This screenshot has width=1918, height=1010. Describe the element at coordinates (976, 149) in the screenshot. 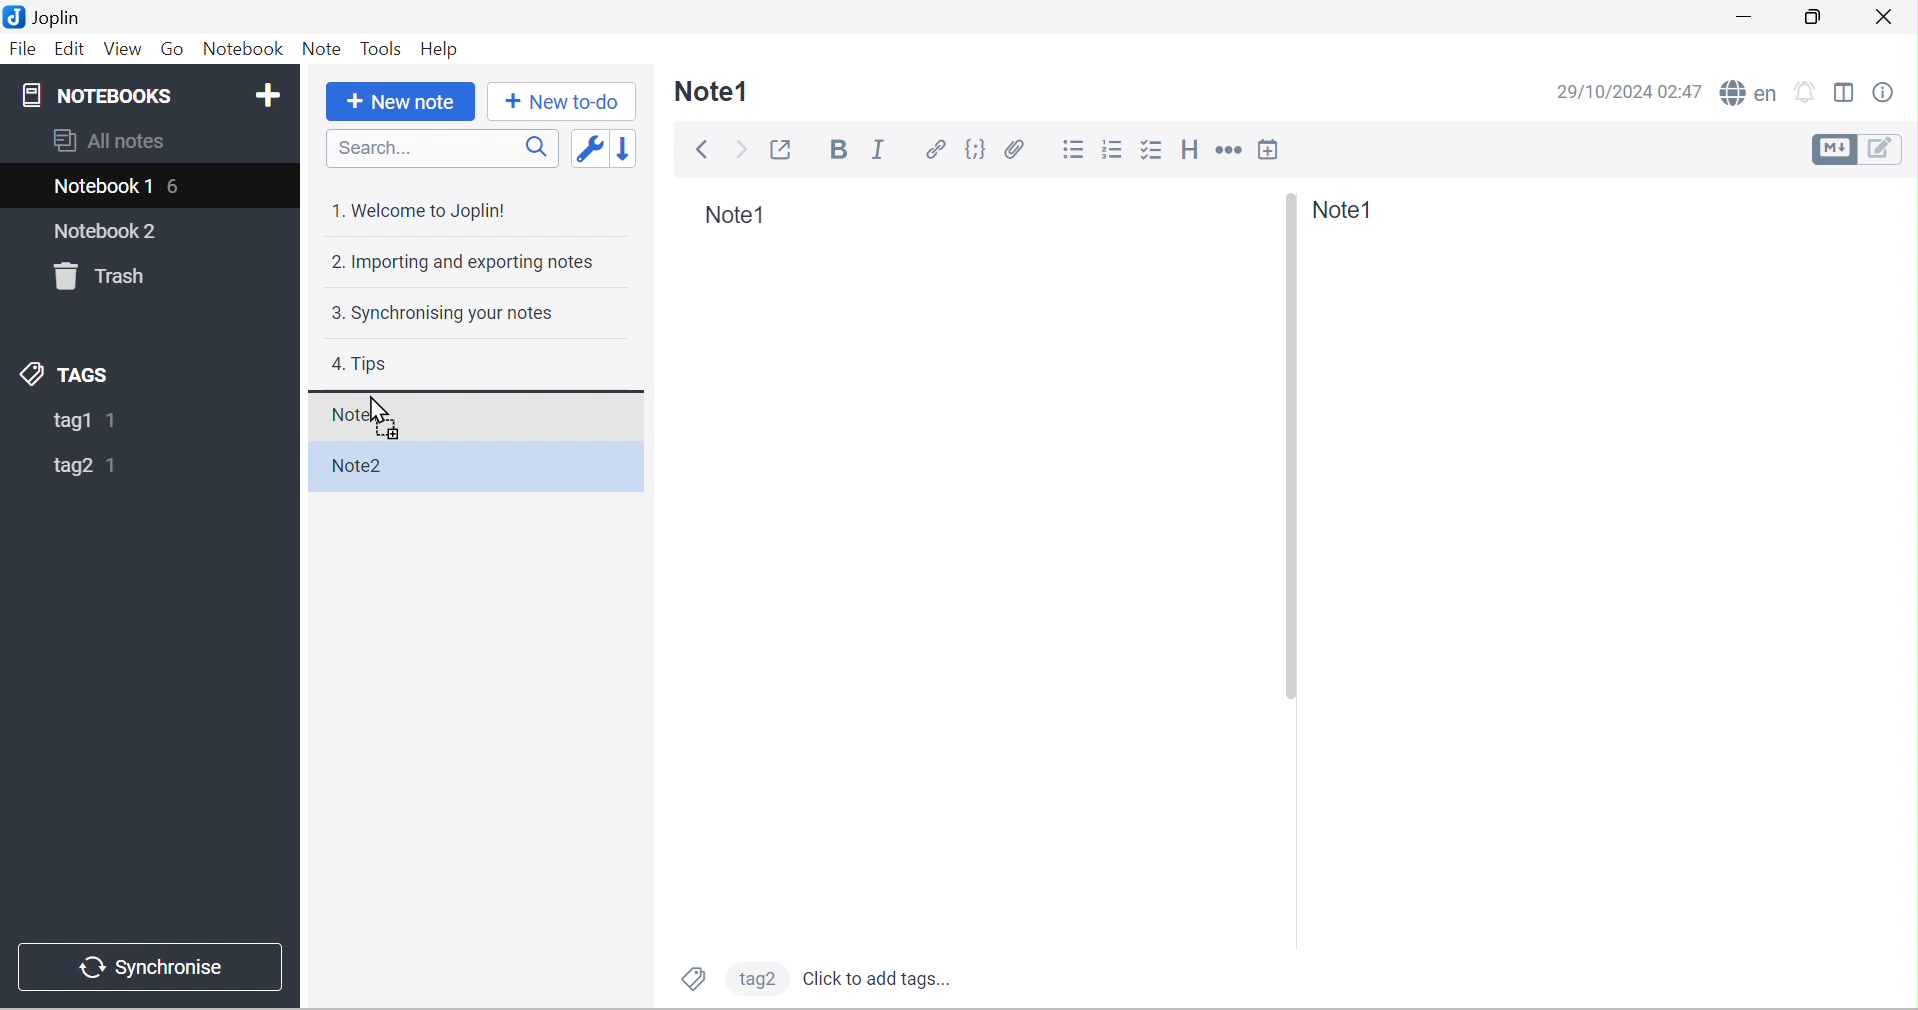

I see `Code` at that location.